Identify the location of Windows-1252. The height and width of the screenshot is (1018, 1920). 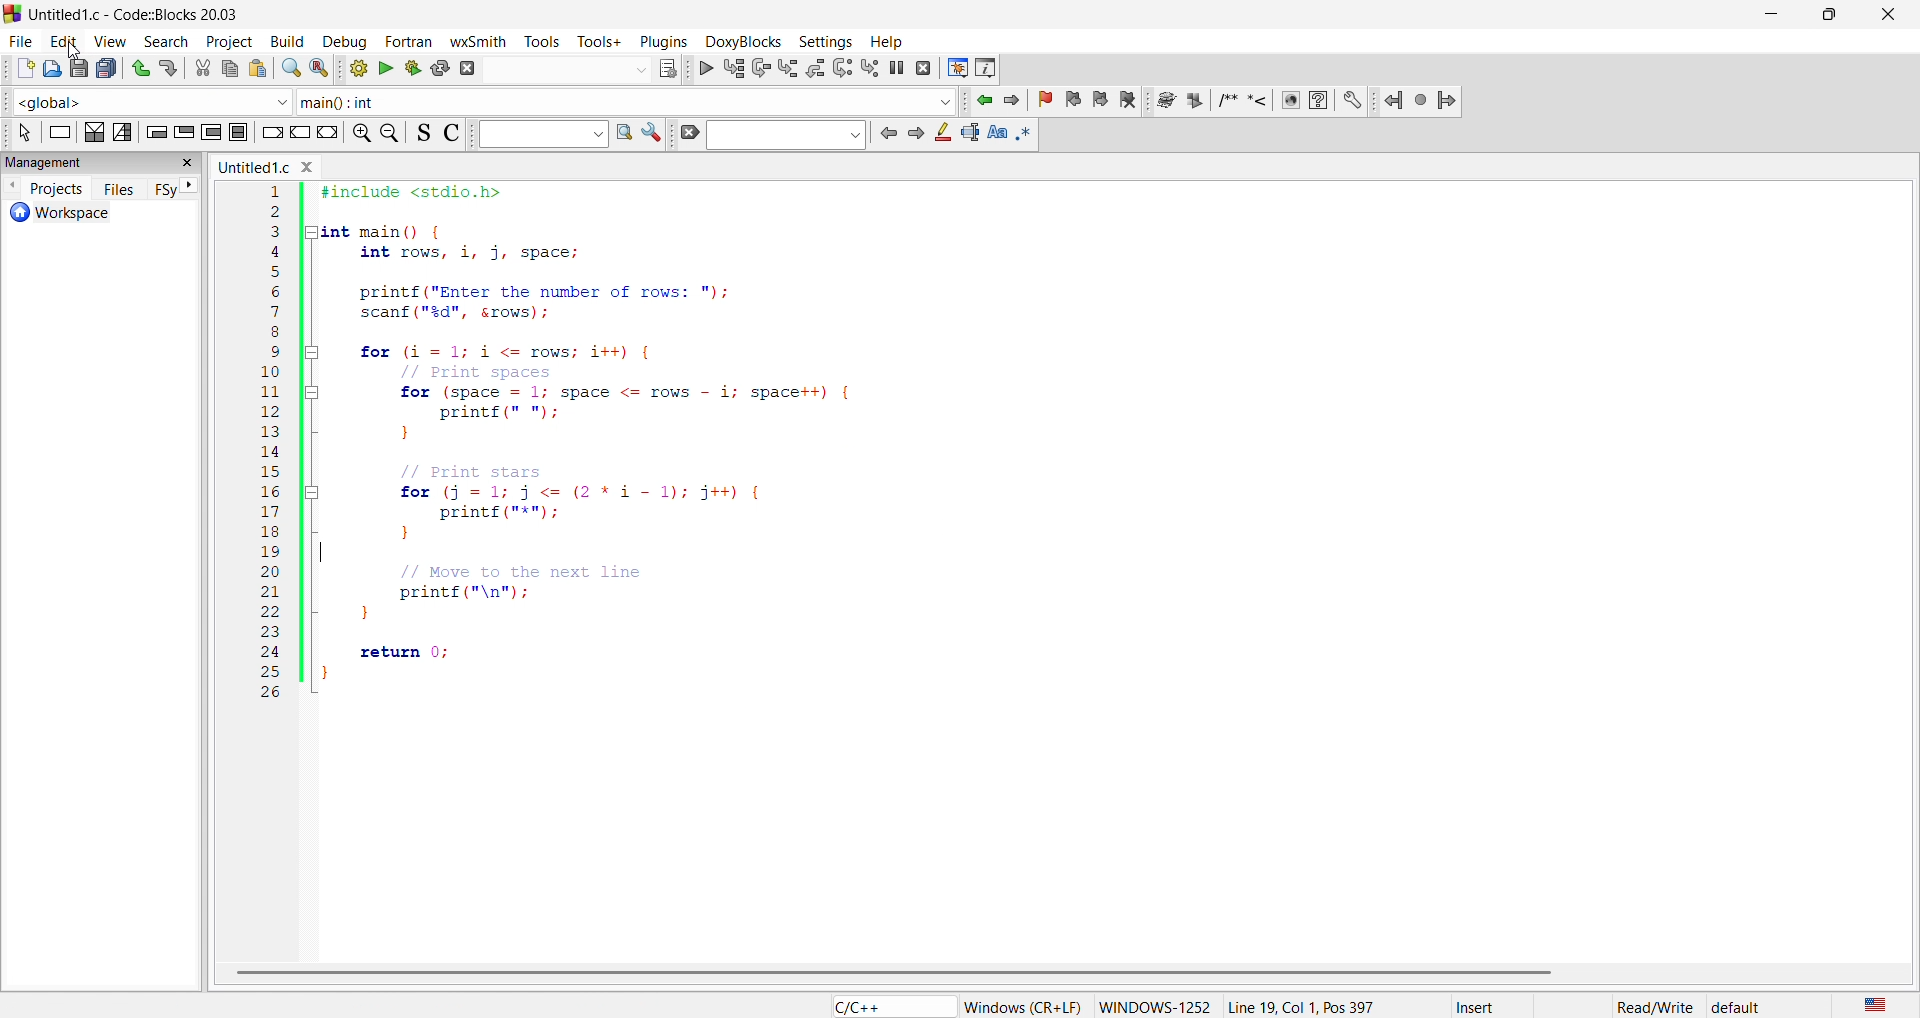
(1155, 1006).